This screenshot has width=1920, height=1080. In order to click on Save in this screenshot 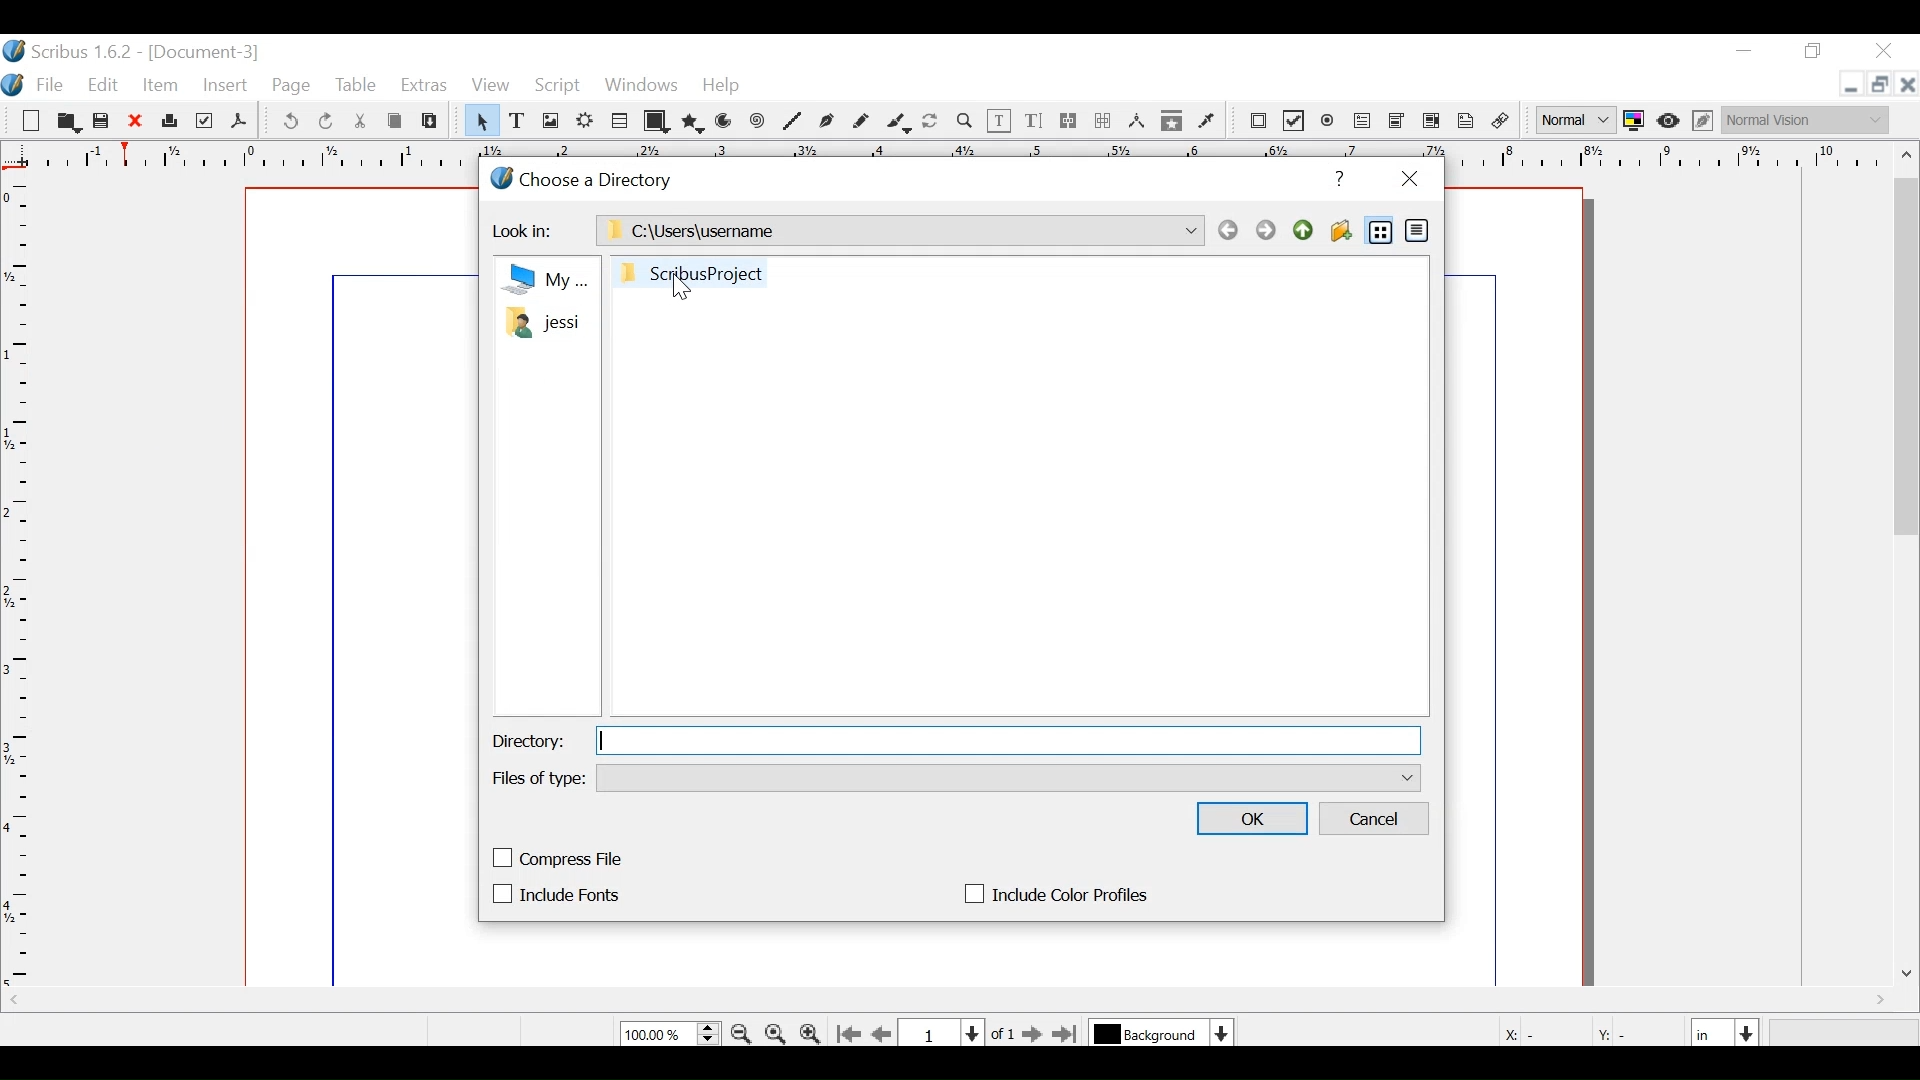, I will do `click(103, 121)`.